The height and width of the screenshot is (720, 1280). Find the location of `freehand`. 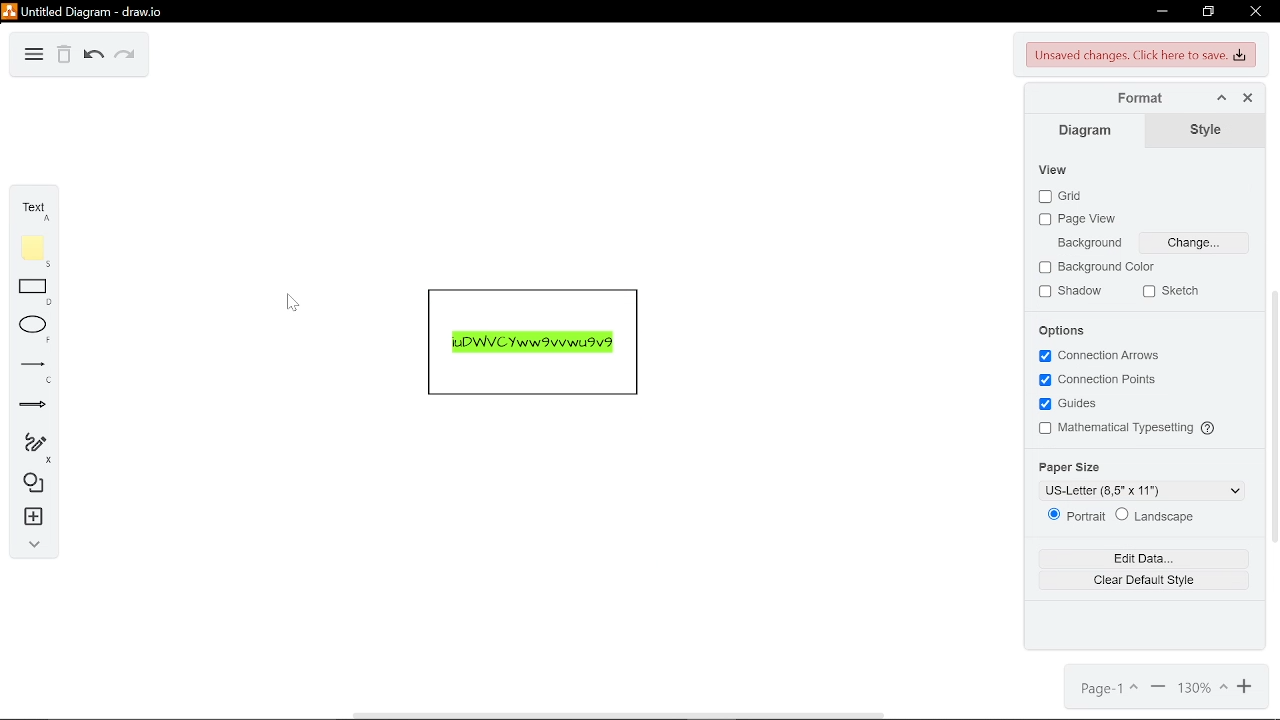

freehand is located at coordinates (31, 446).